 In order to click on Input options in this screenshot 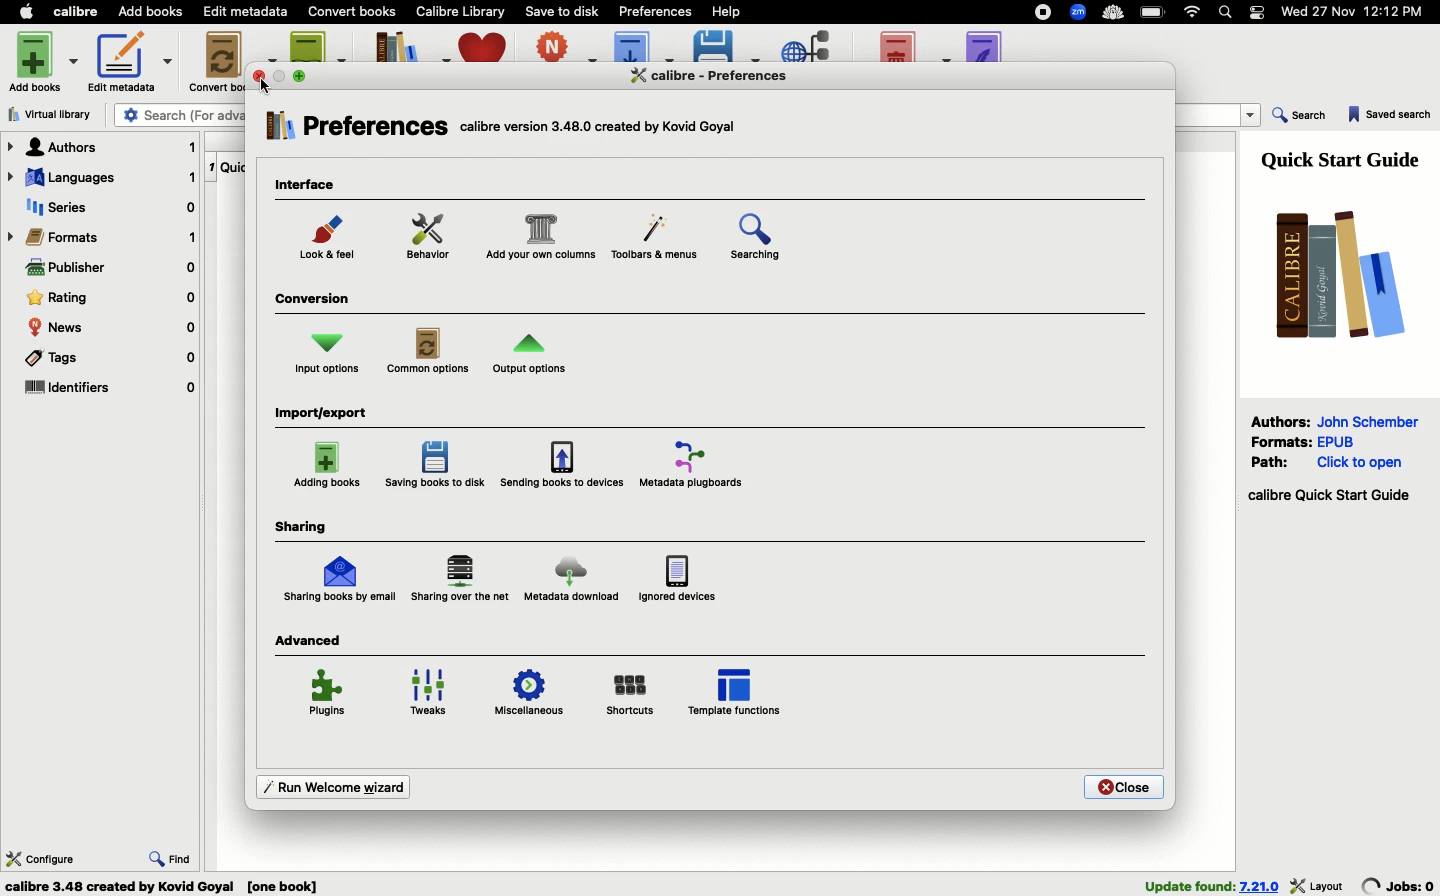, I will do `click(328, 353)`.